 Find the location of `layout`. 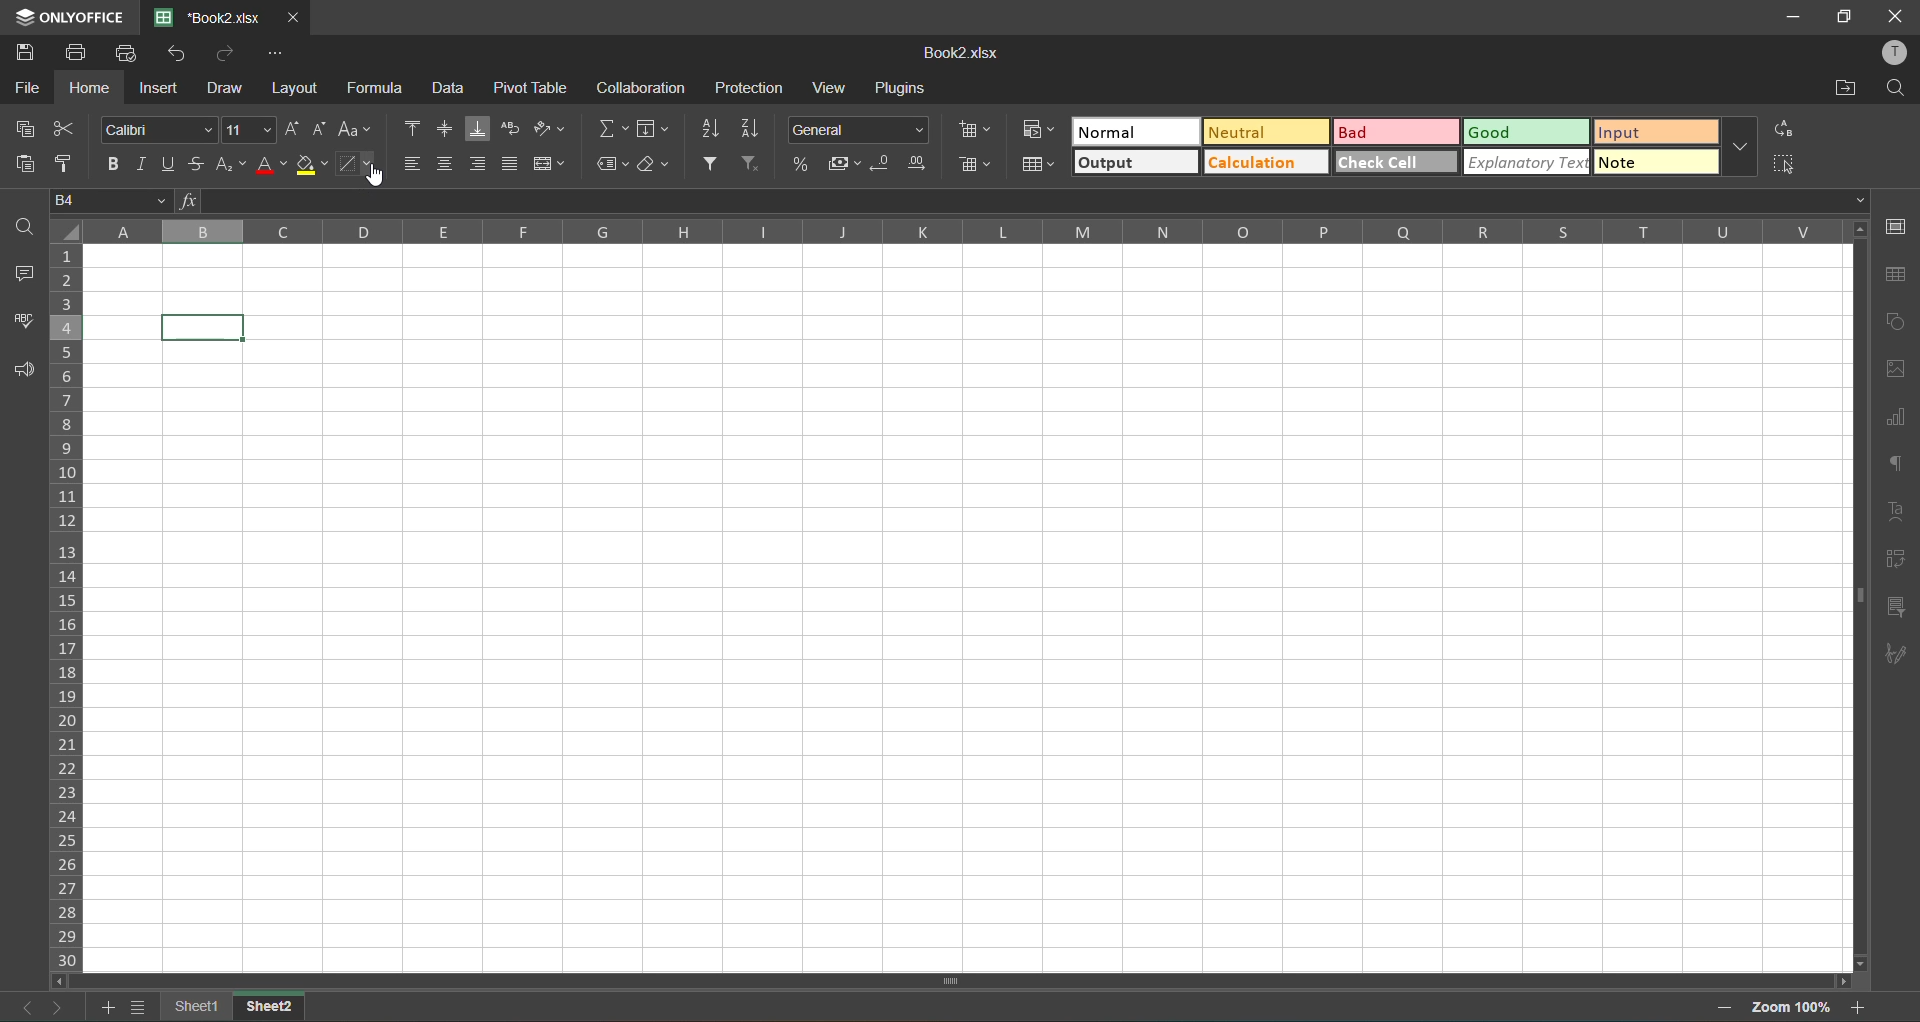

layout is located at coordinates (293, 89).